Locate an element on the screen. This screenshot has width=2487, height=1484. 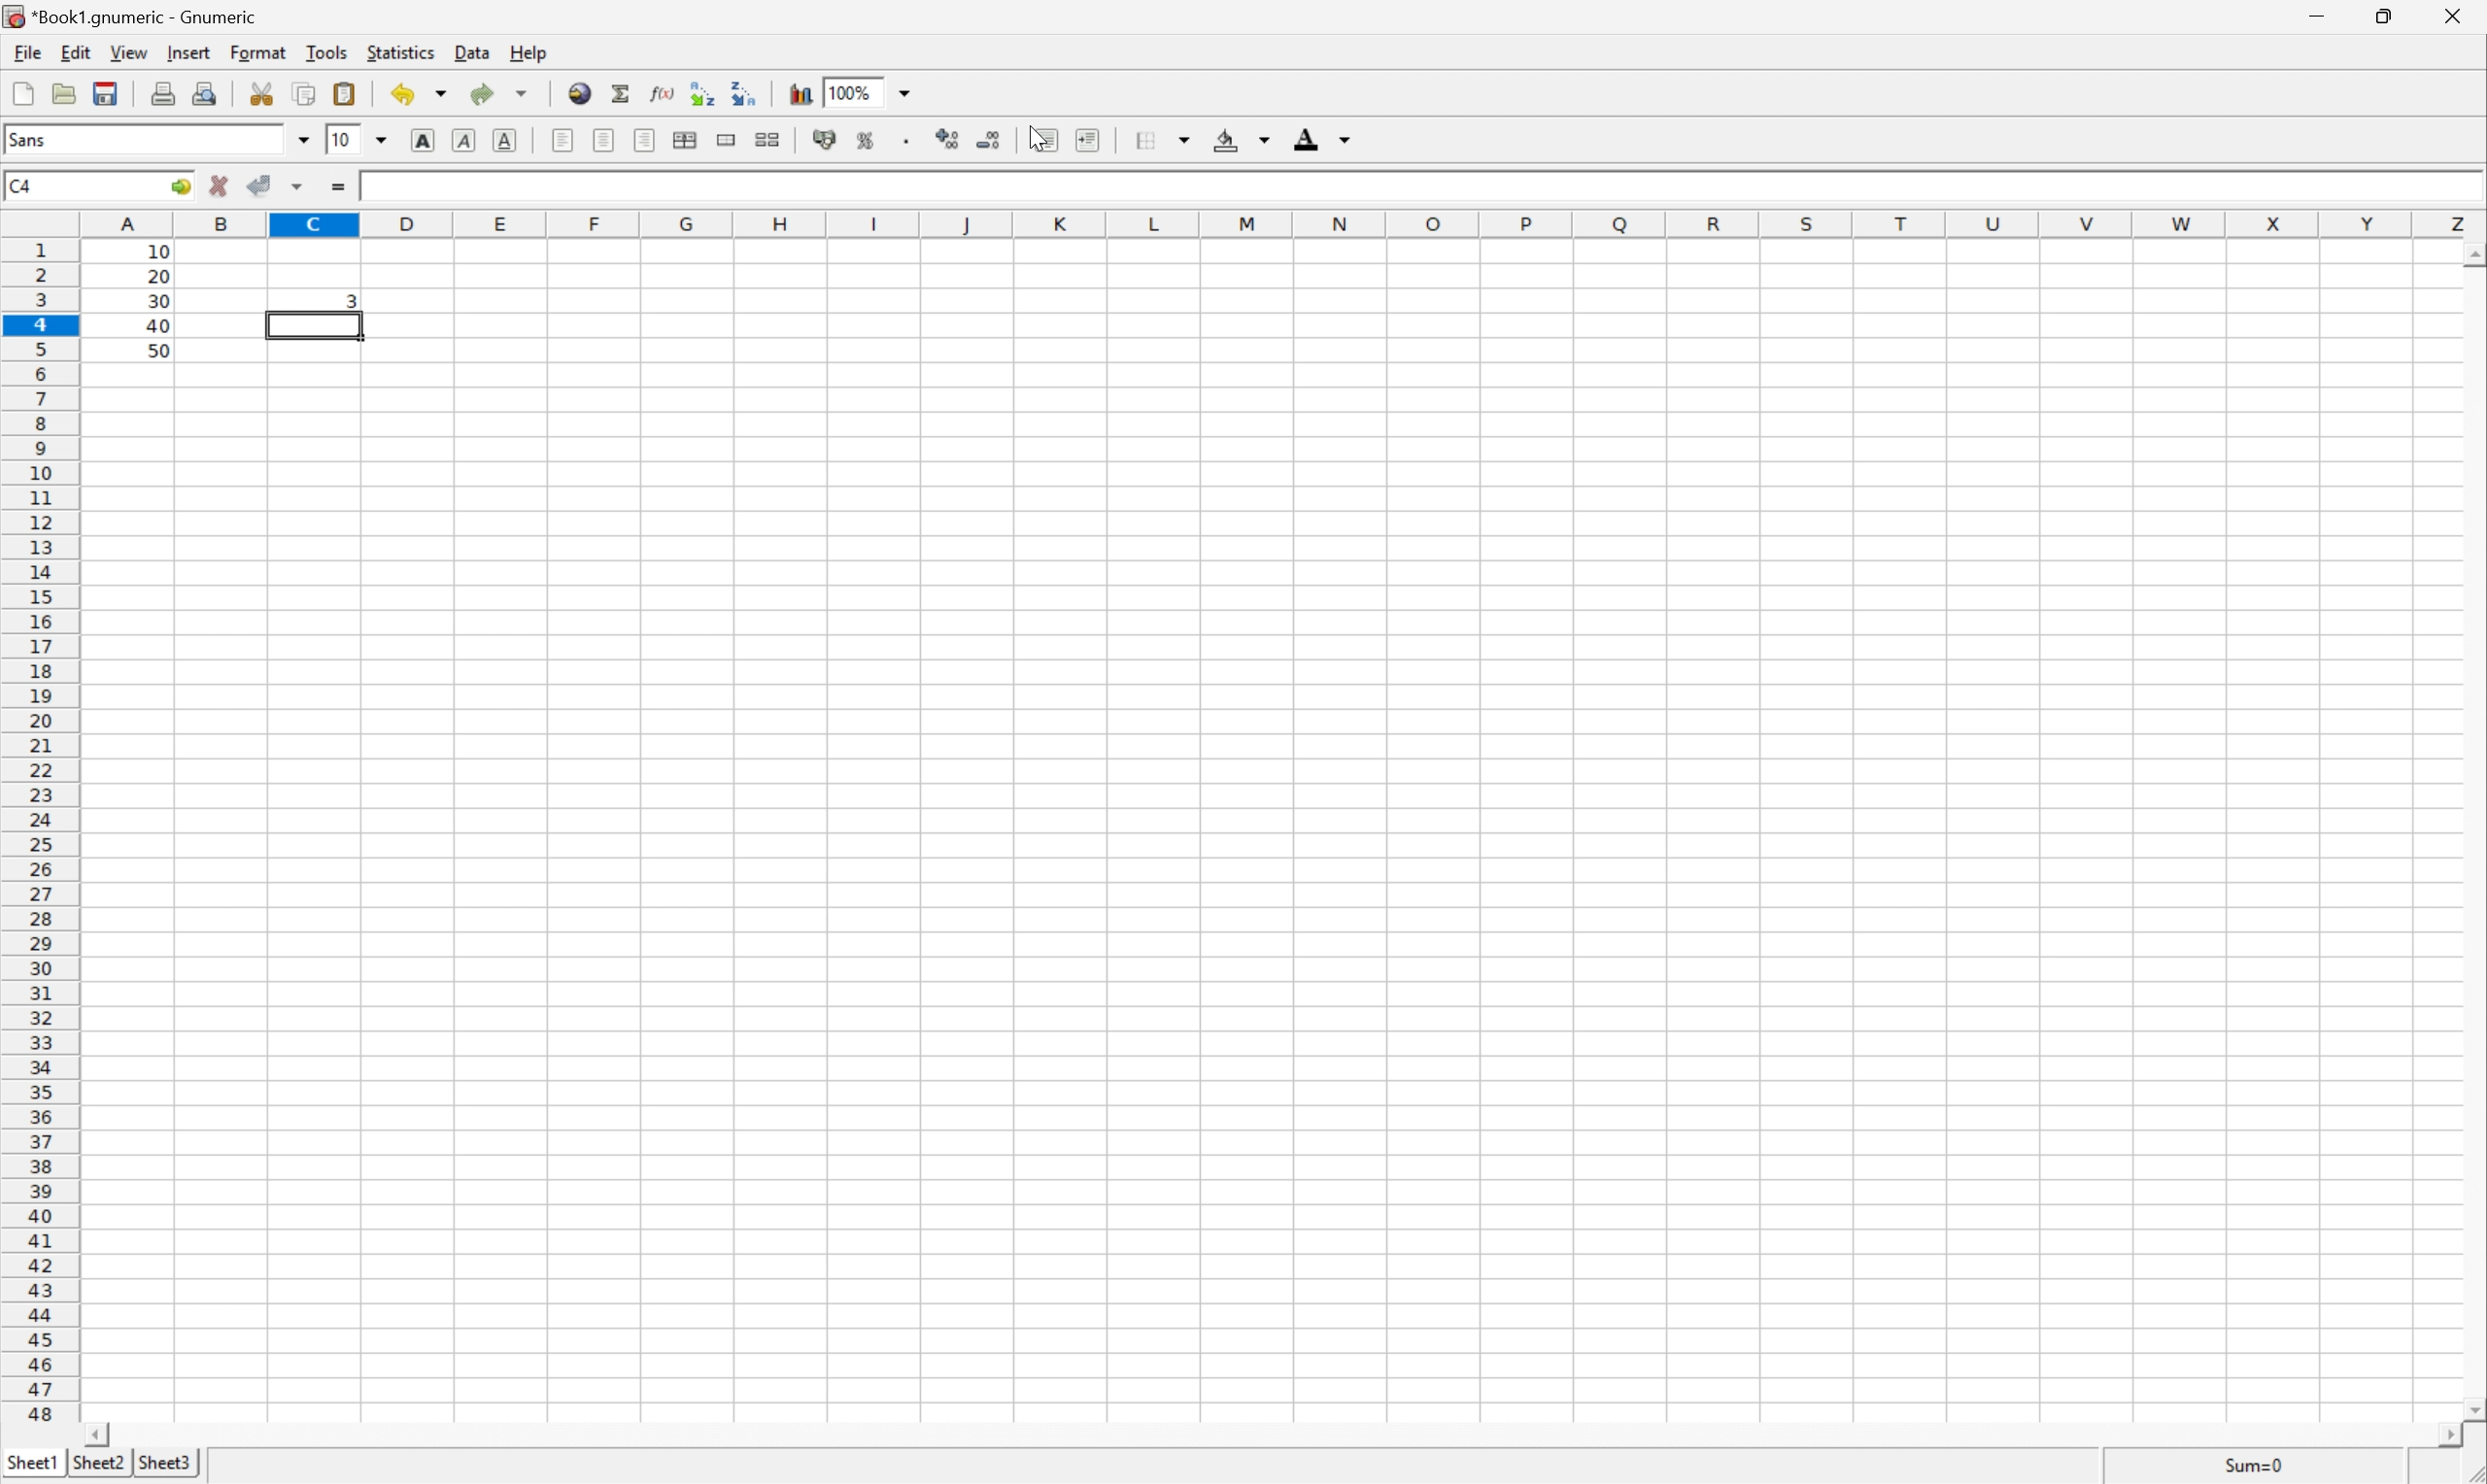
Sort the selected region in ascending order based on the first column selected is located at coordinates (703, 94).